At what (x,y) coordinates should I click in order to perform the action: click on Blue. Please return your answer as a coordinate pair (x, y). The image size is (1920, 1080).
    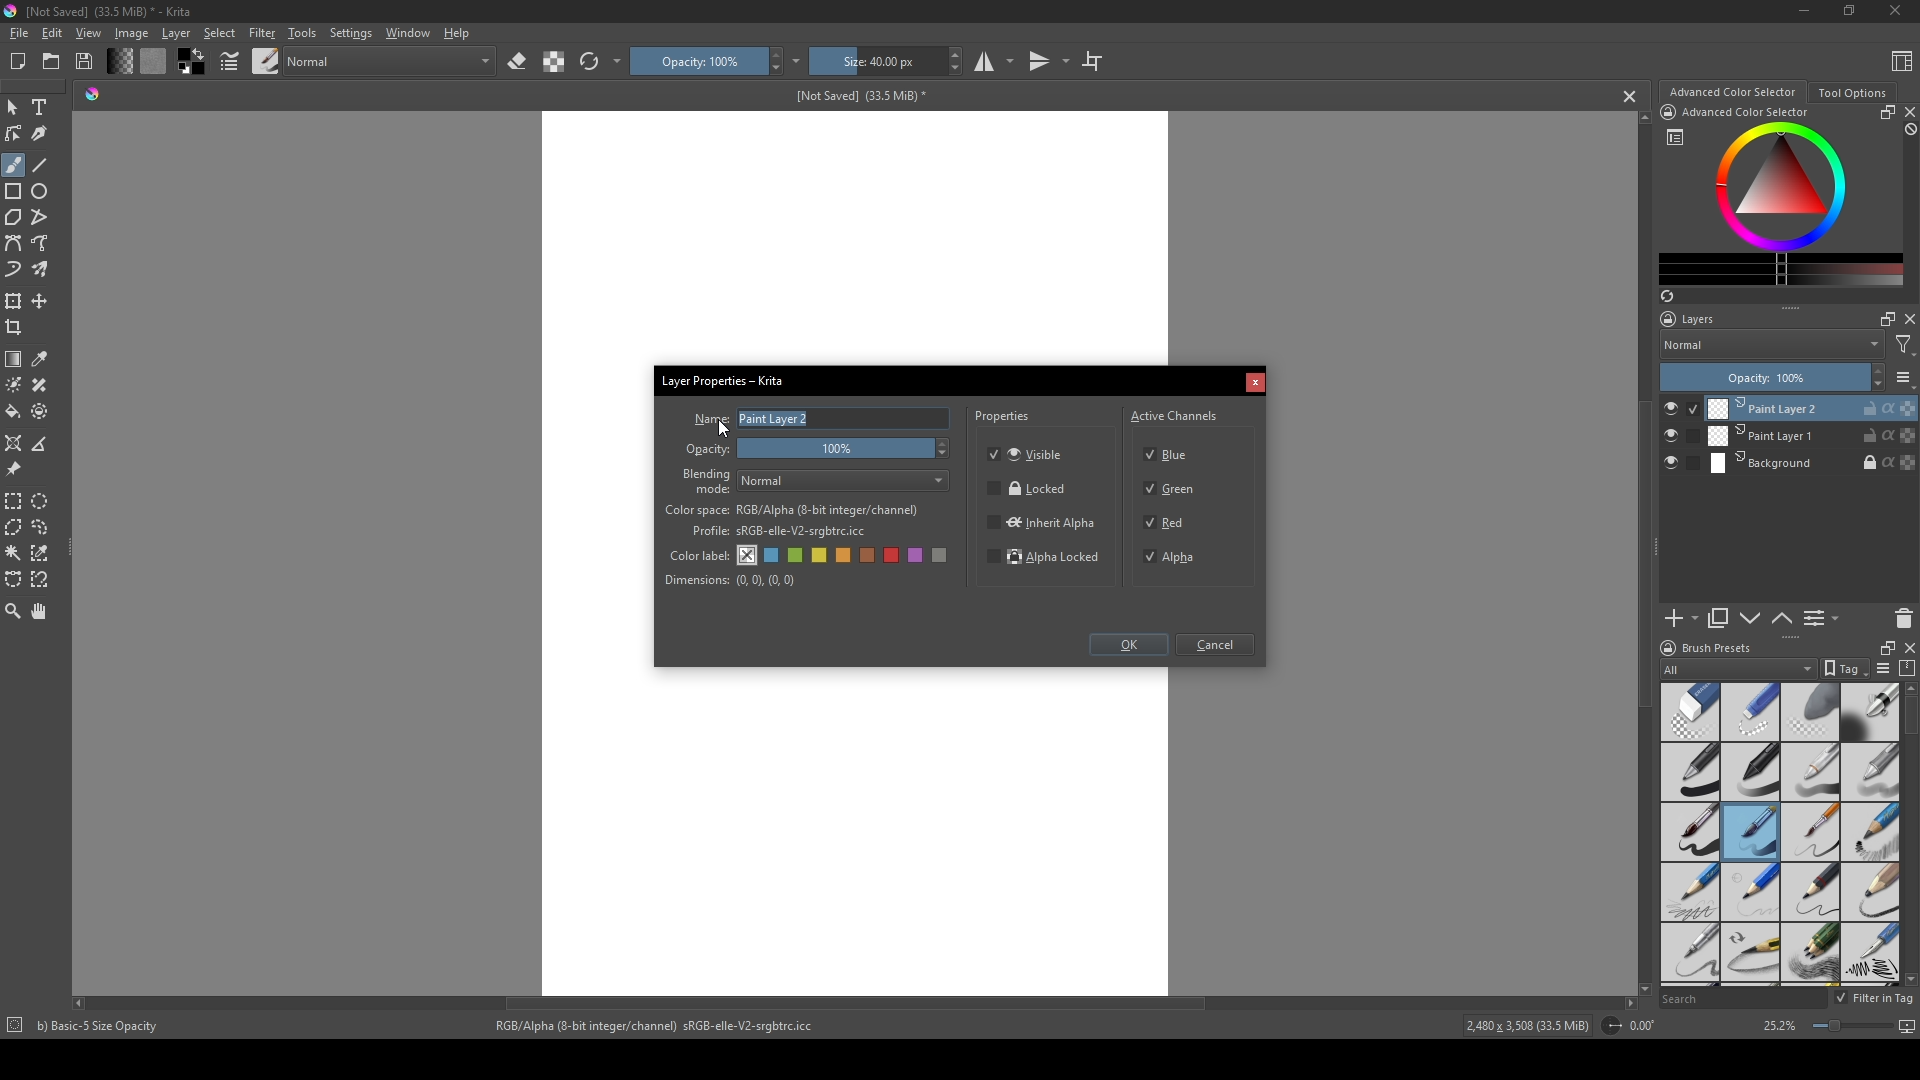
    Looking at the image, I should click on (1171, 452).